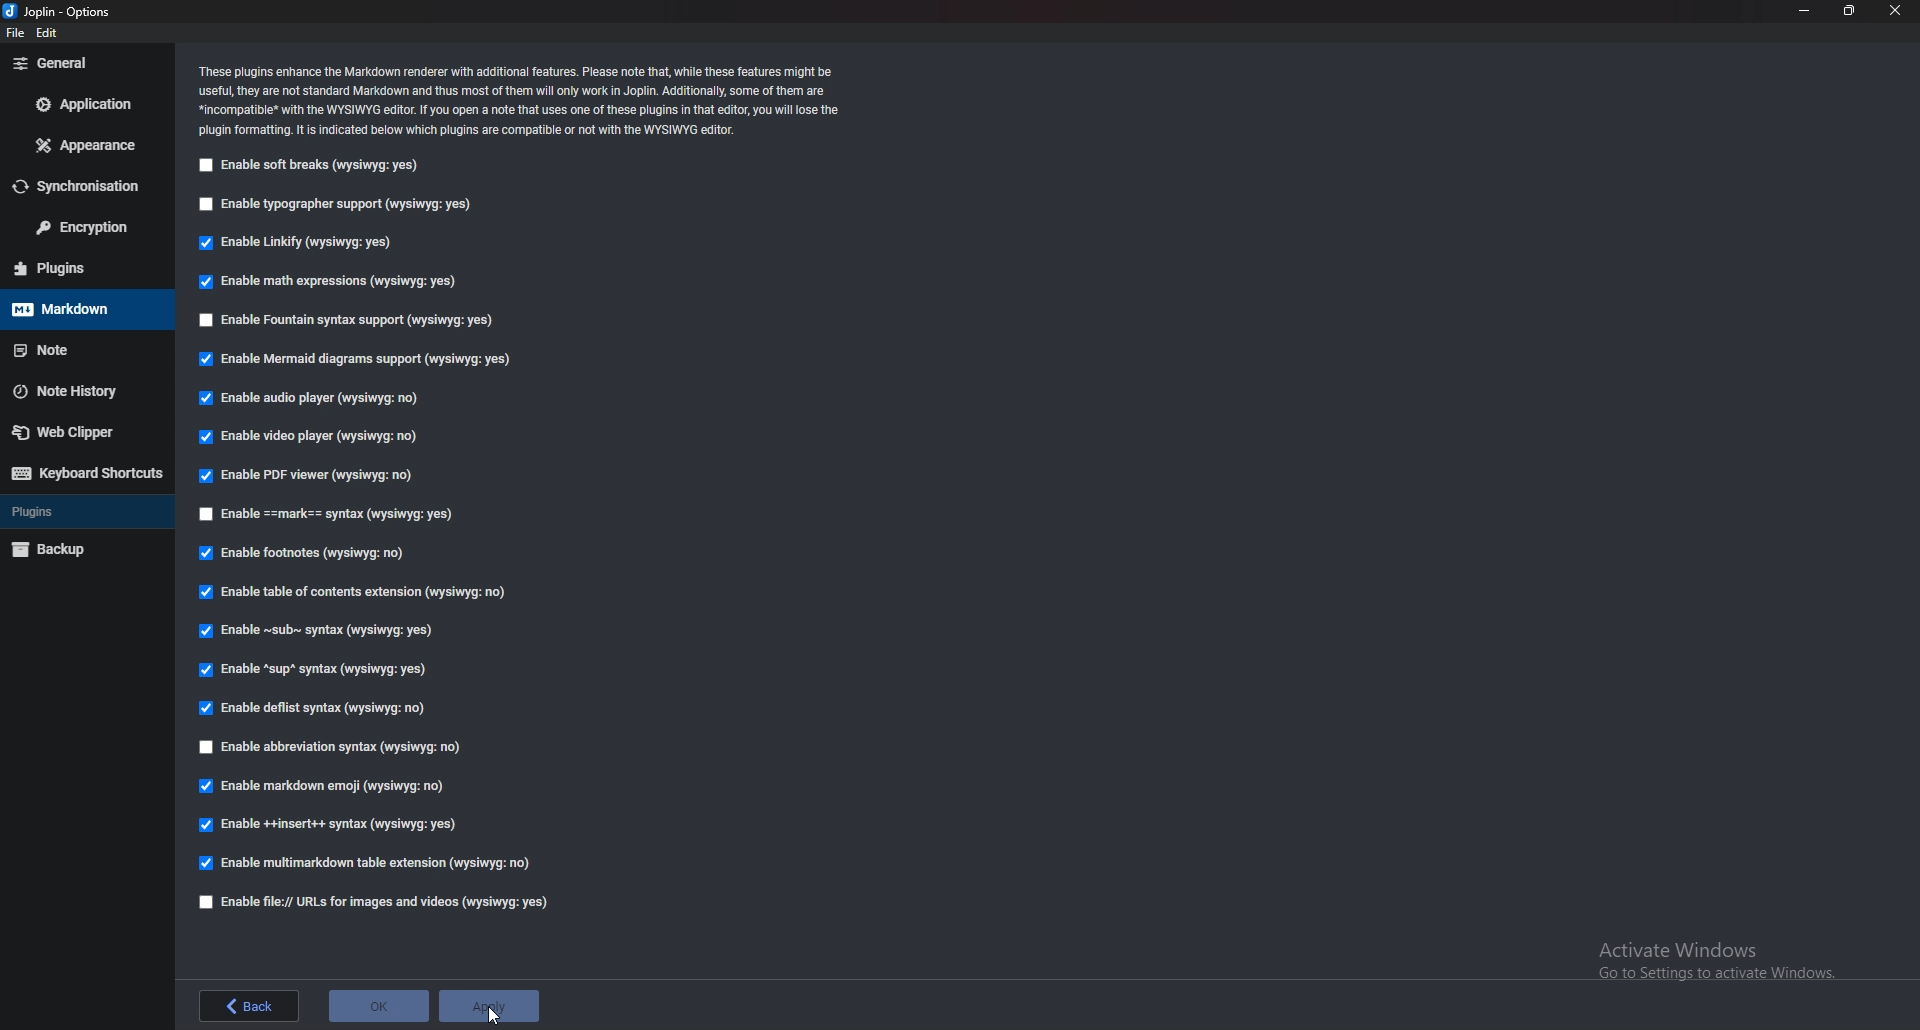  What do you see at coordinates (83, 105) in the screenshot?
I see `Application` at bounding box center [83, 105].